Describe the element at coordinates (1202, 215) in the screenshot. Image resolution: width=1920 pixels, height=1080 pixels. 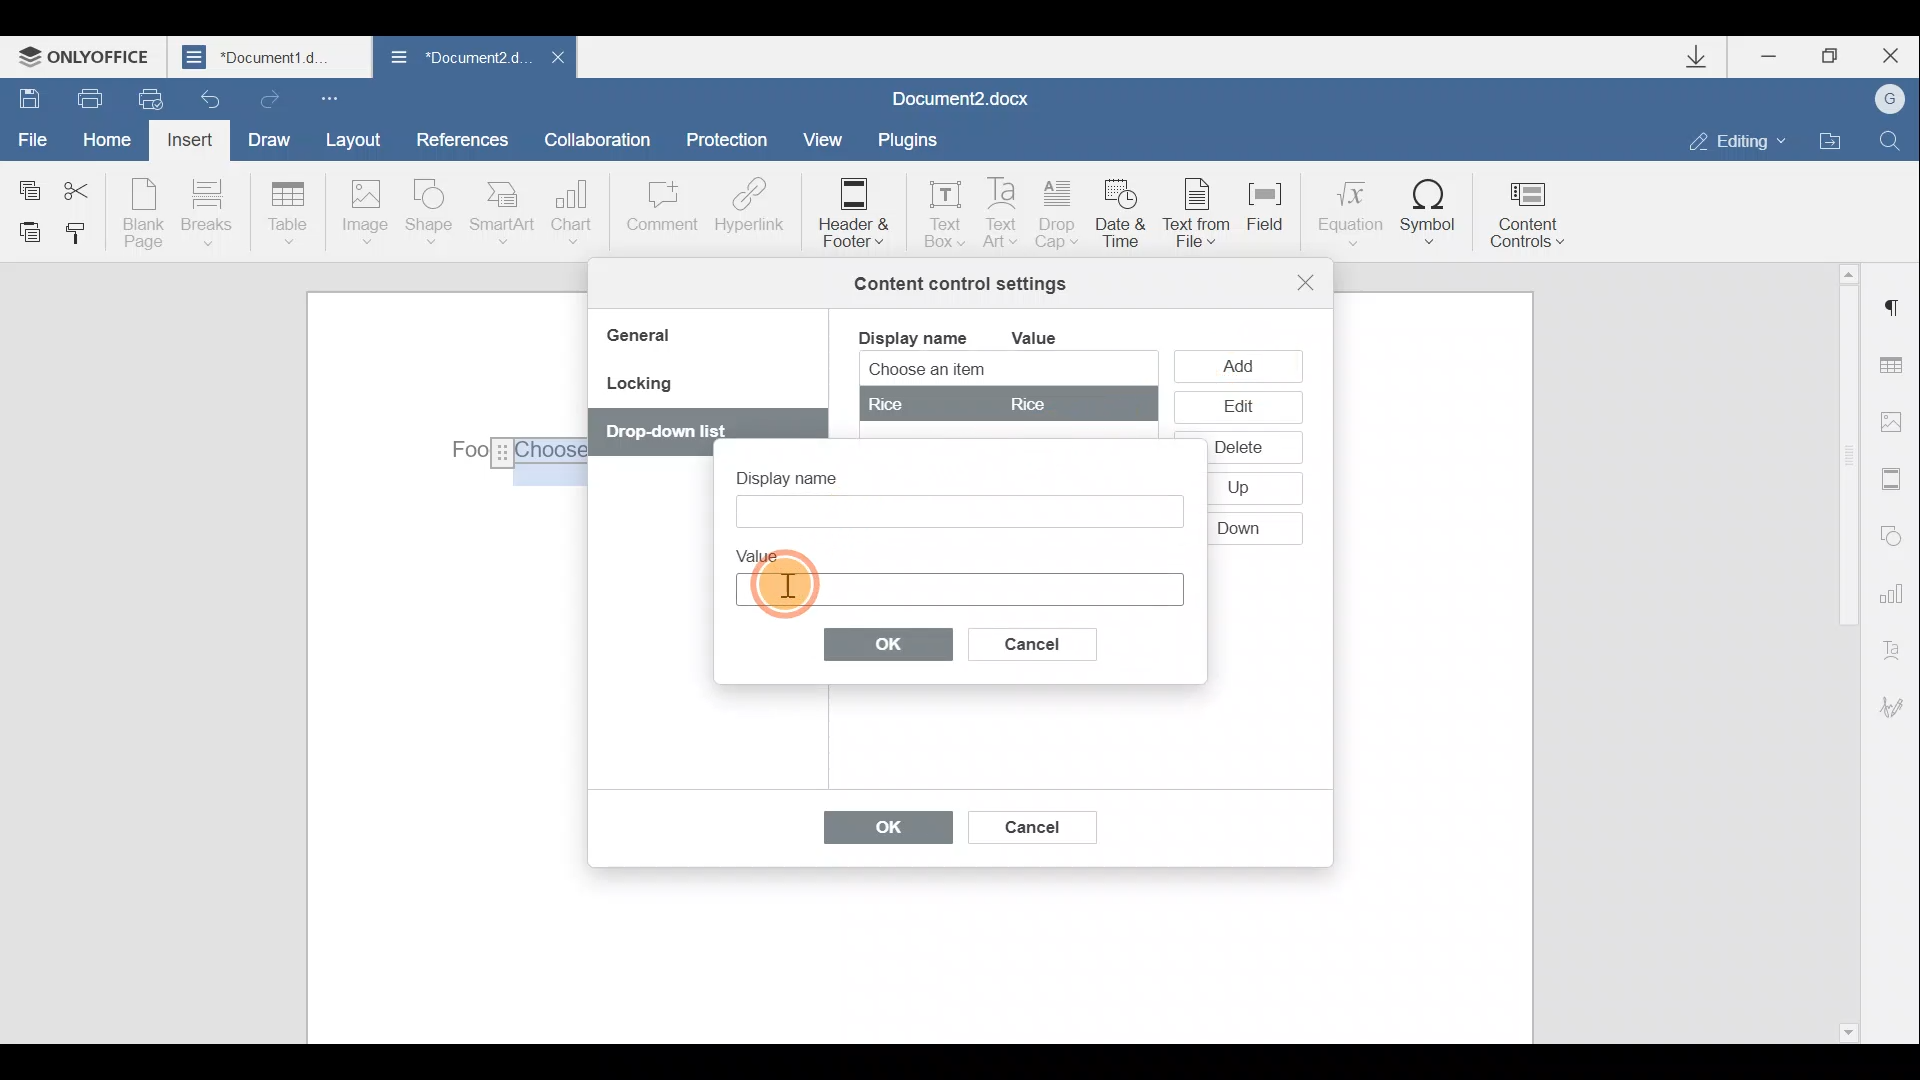
I see `Text from file` at that location.